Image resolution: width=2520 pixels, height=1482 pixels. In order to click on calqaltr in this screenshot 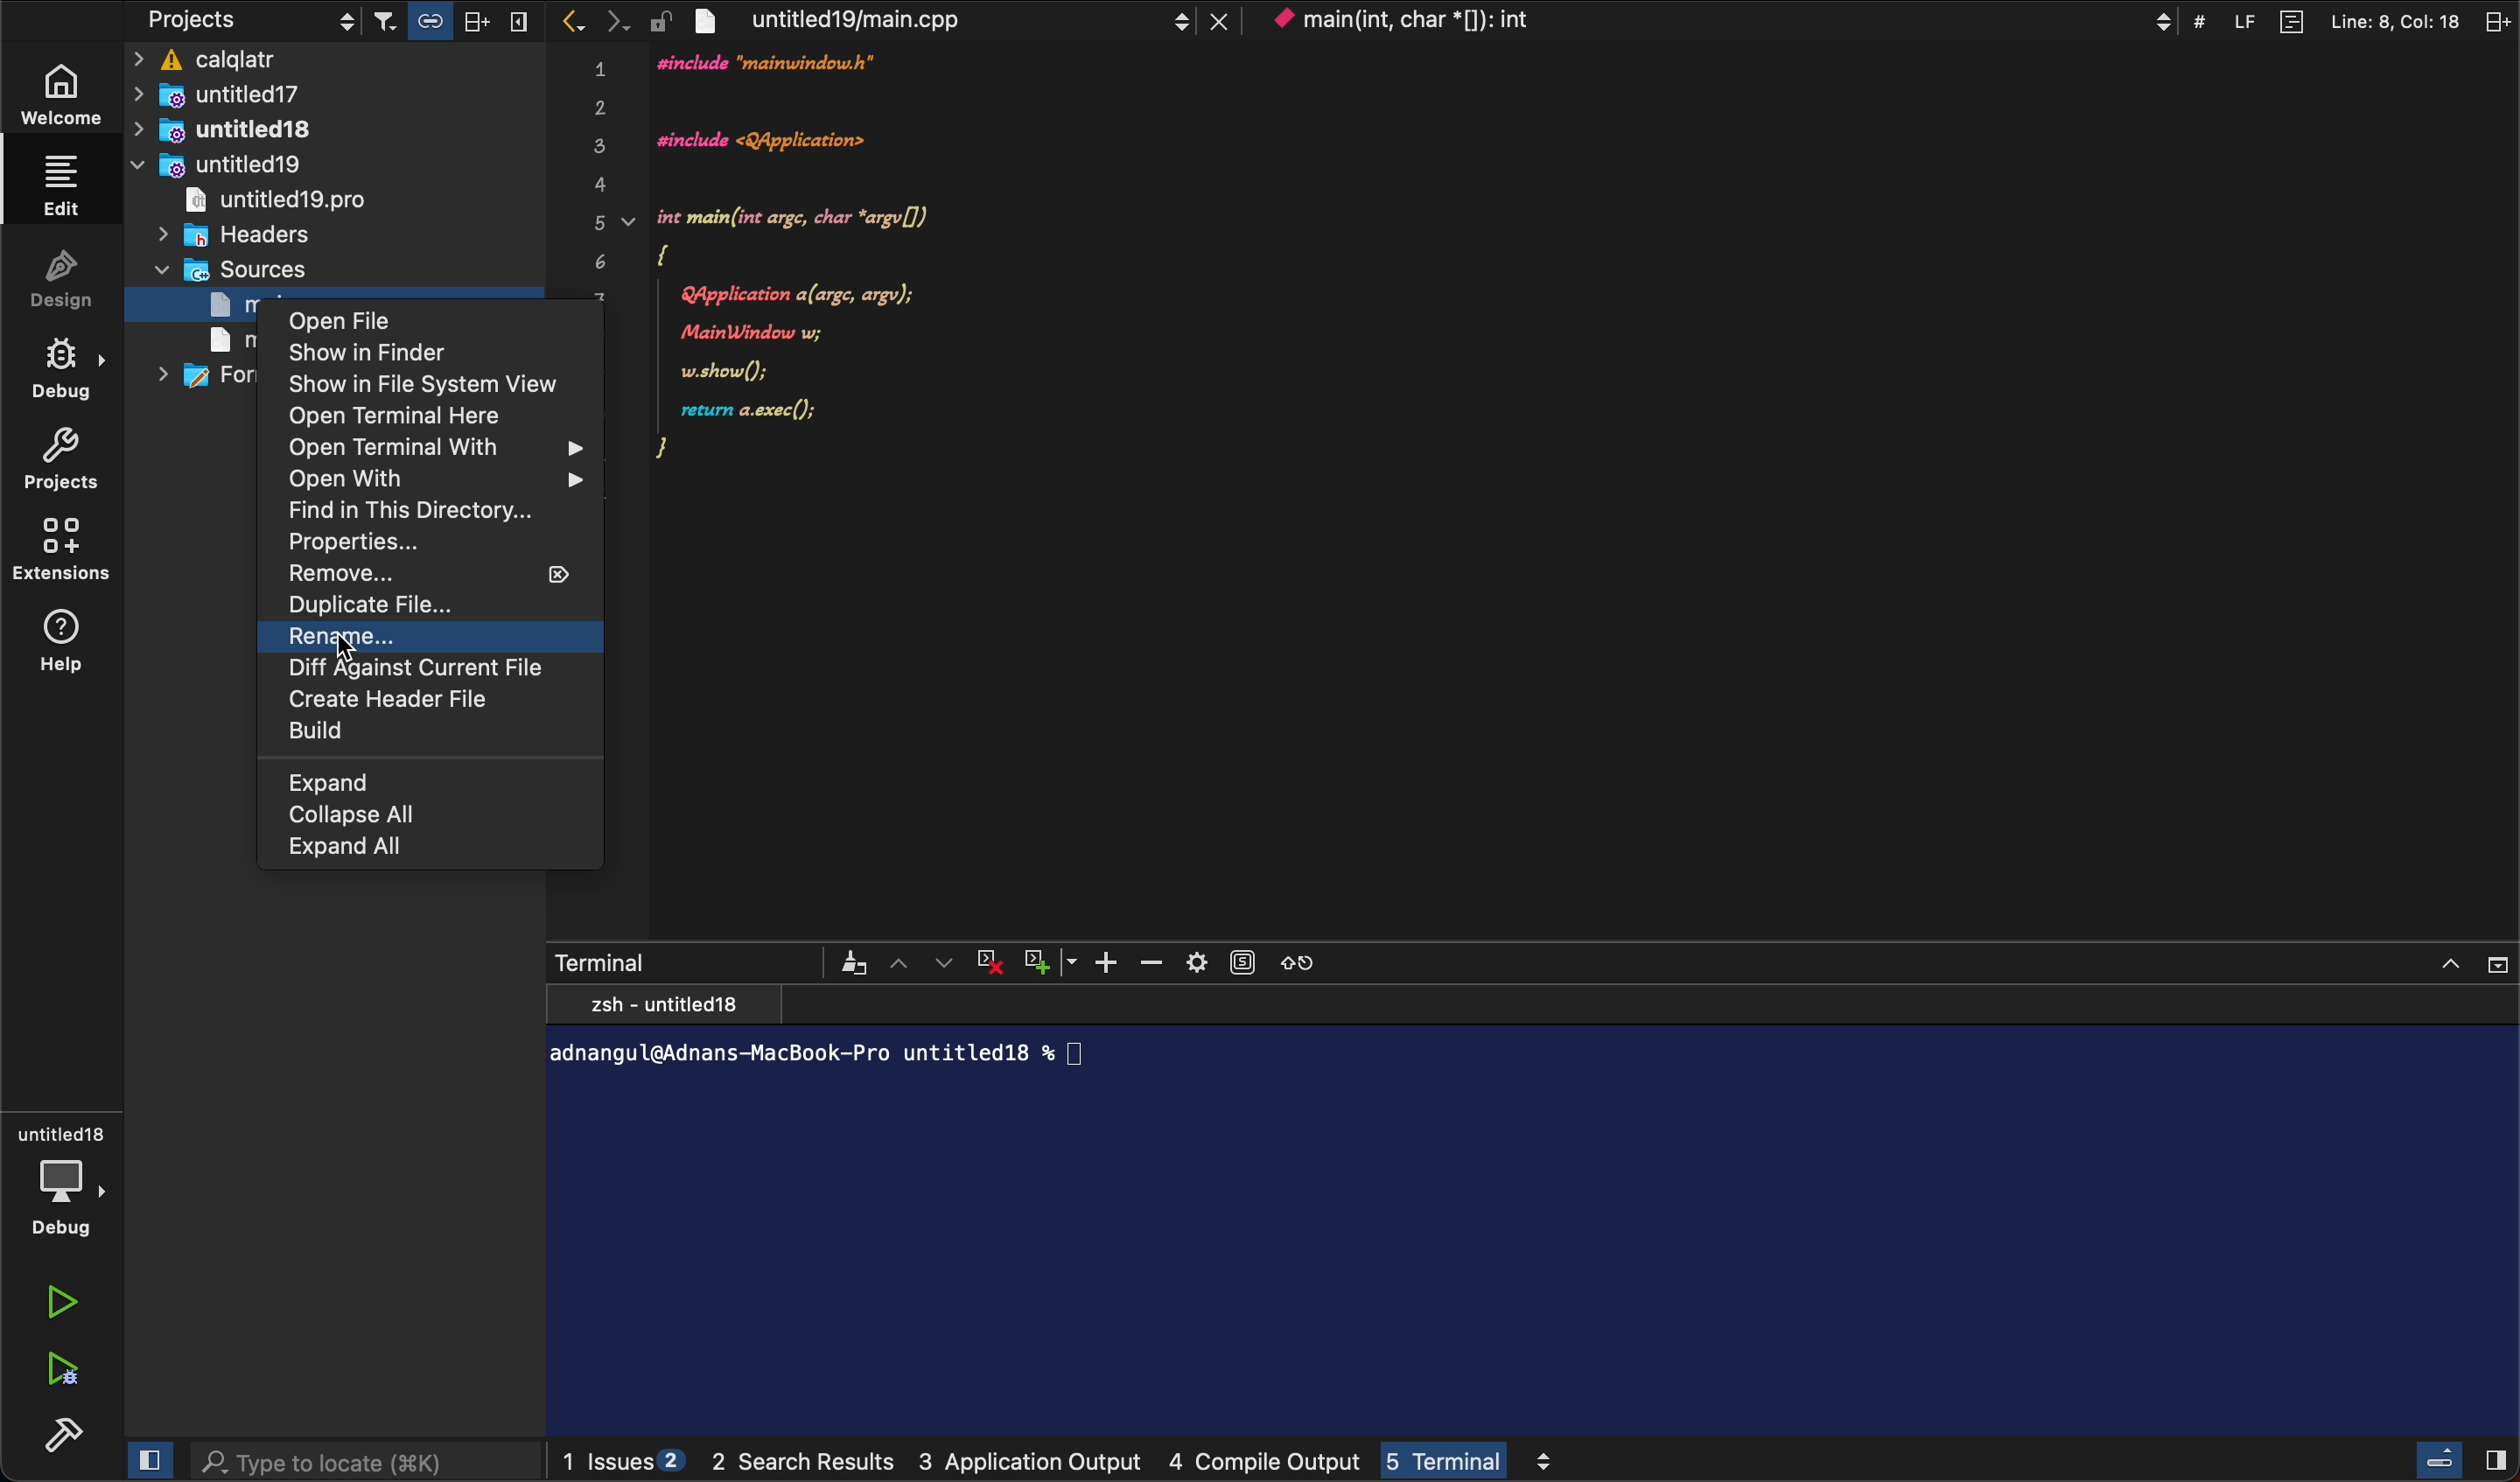, I will do `click(338, 61)`.